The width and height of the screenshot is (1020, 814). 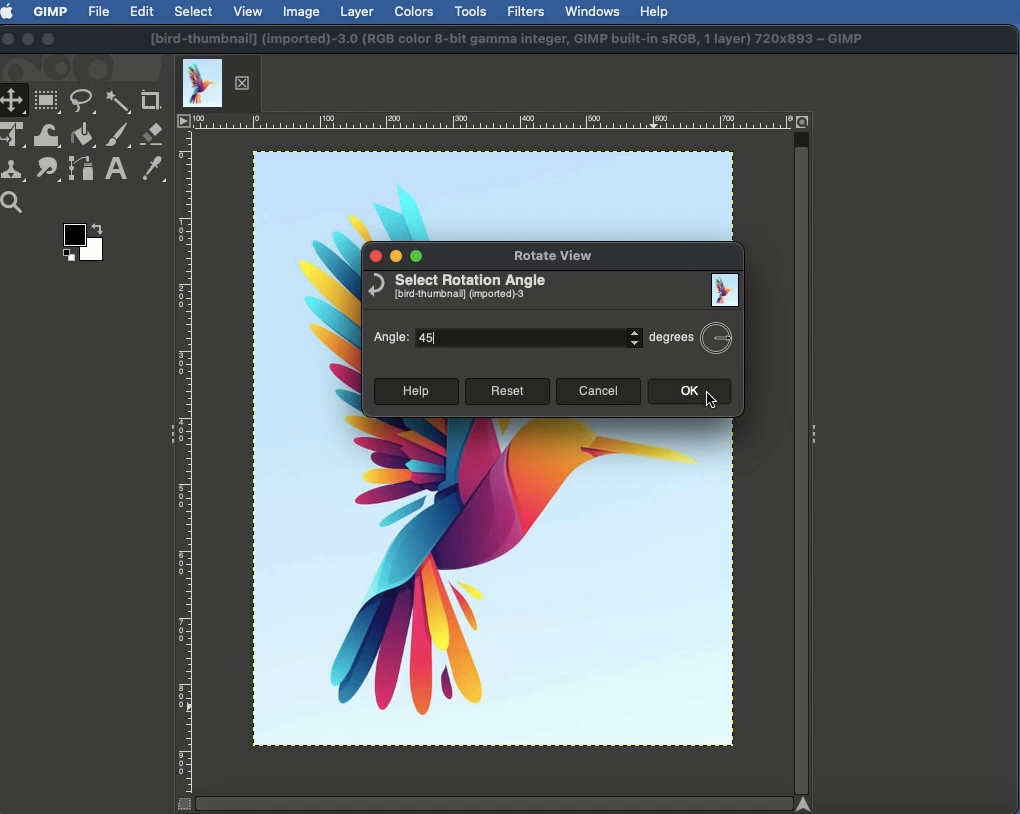 What do you see at coordinates (632, 336) in the screenshot?
I see `adjust angle` at bounding box center [632, 336].